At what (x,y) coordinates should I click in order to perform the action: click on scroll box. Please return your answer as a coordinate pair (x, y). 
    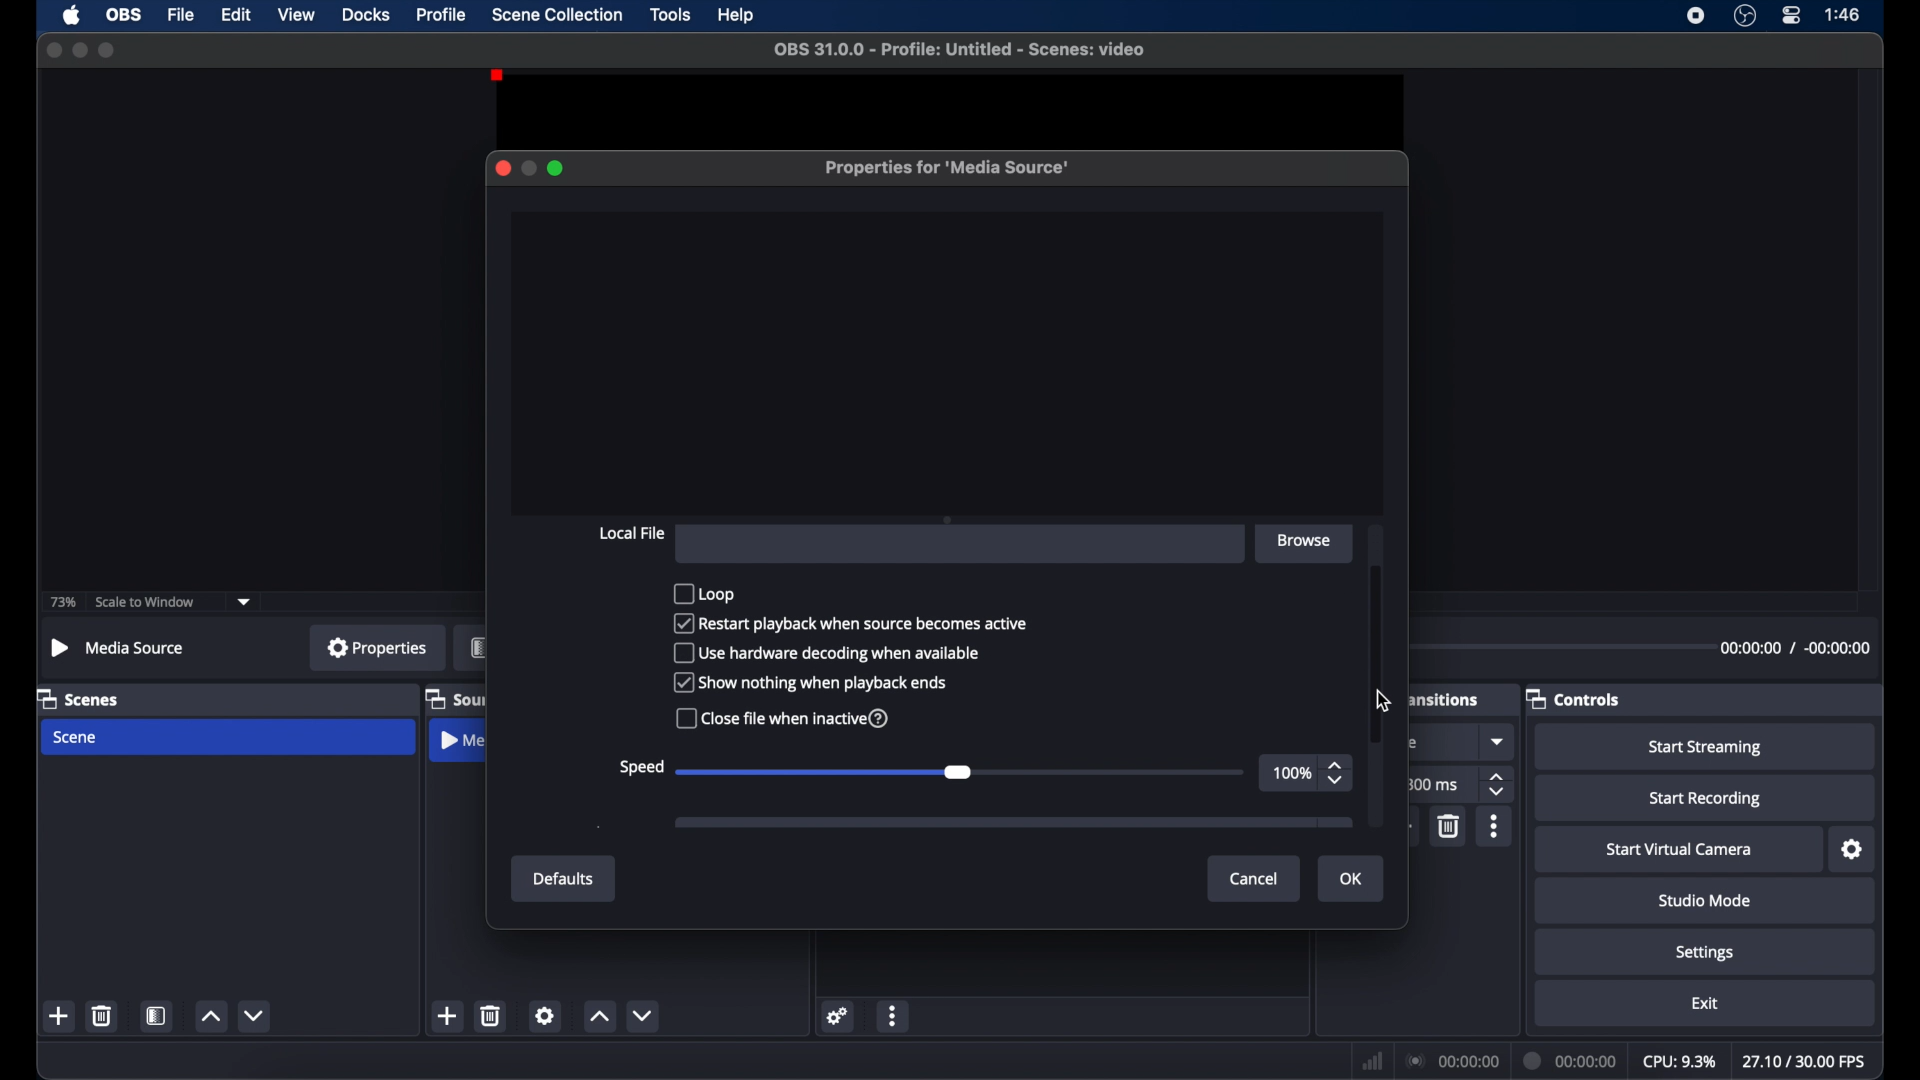
    Looking at the image, I should click on (1378, 647).